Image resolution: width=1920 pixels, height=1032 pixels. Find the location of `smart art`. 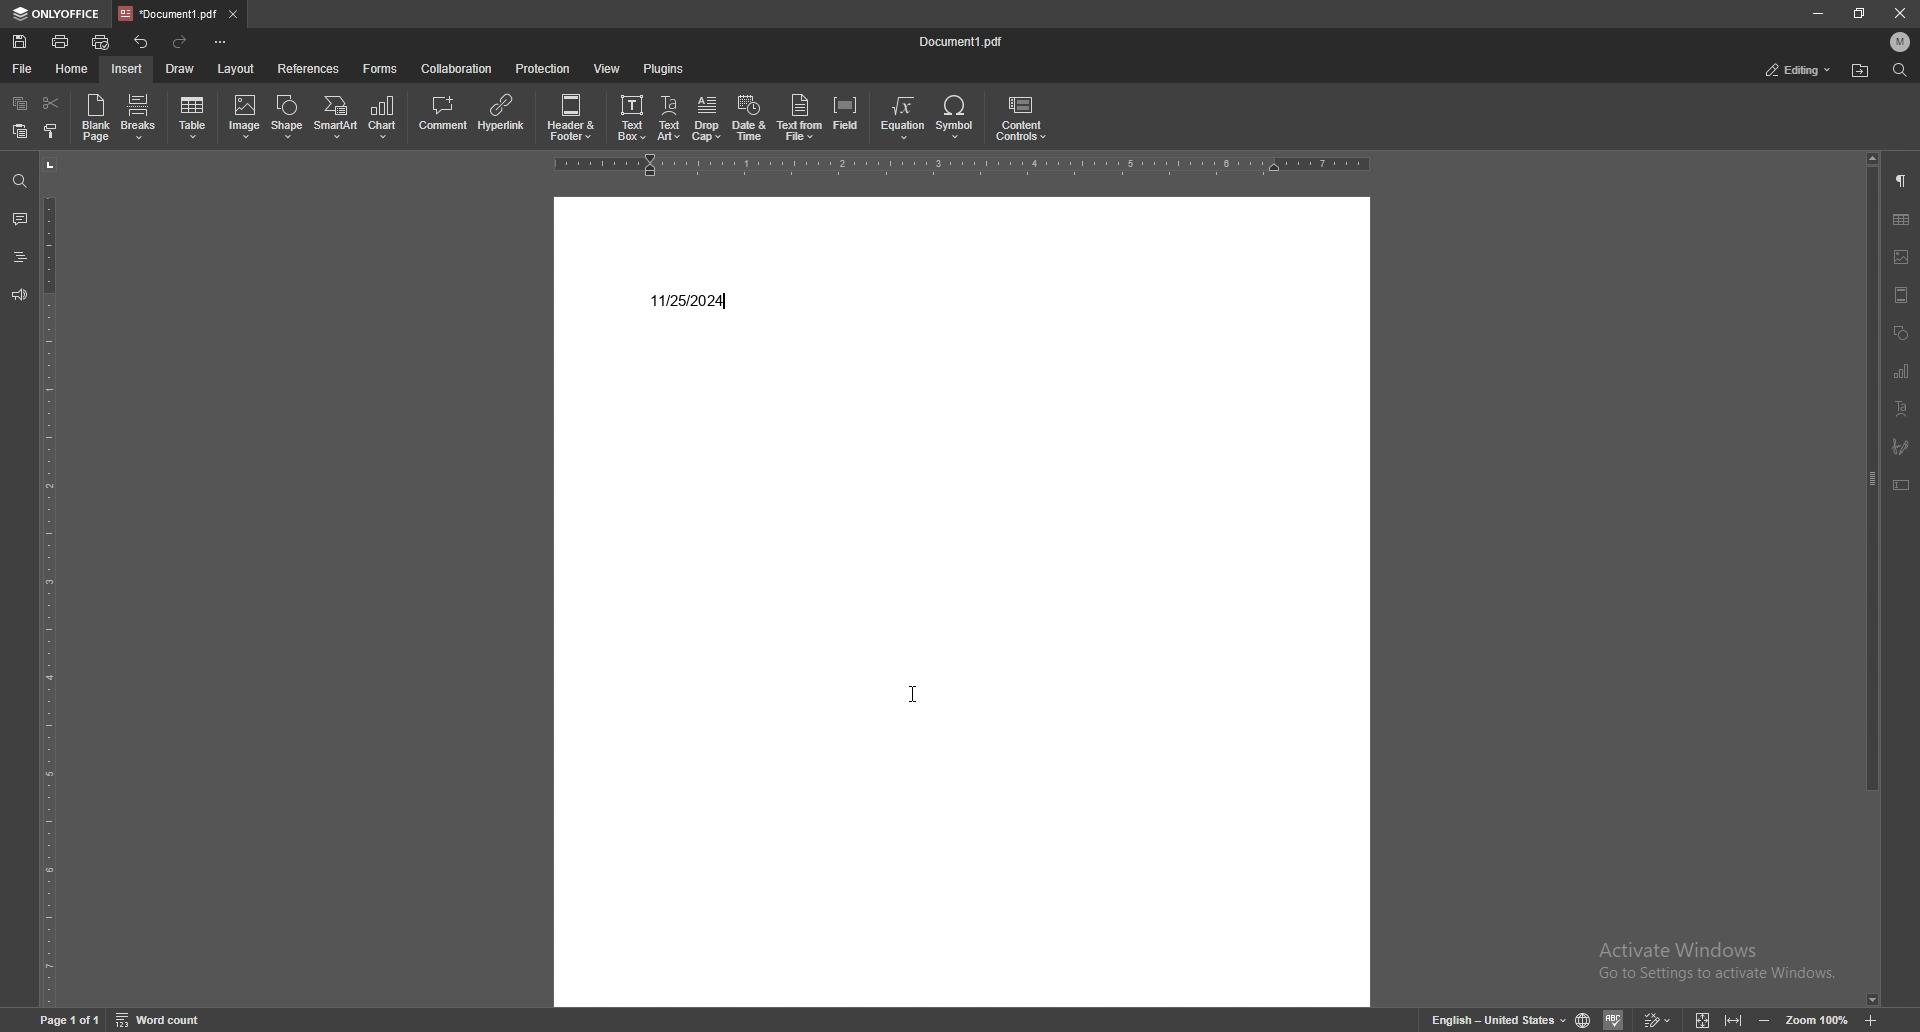

smart art is located at coordinates (336, 117).